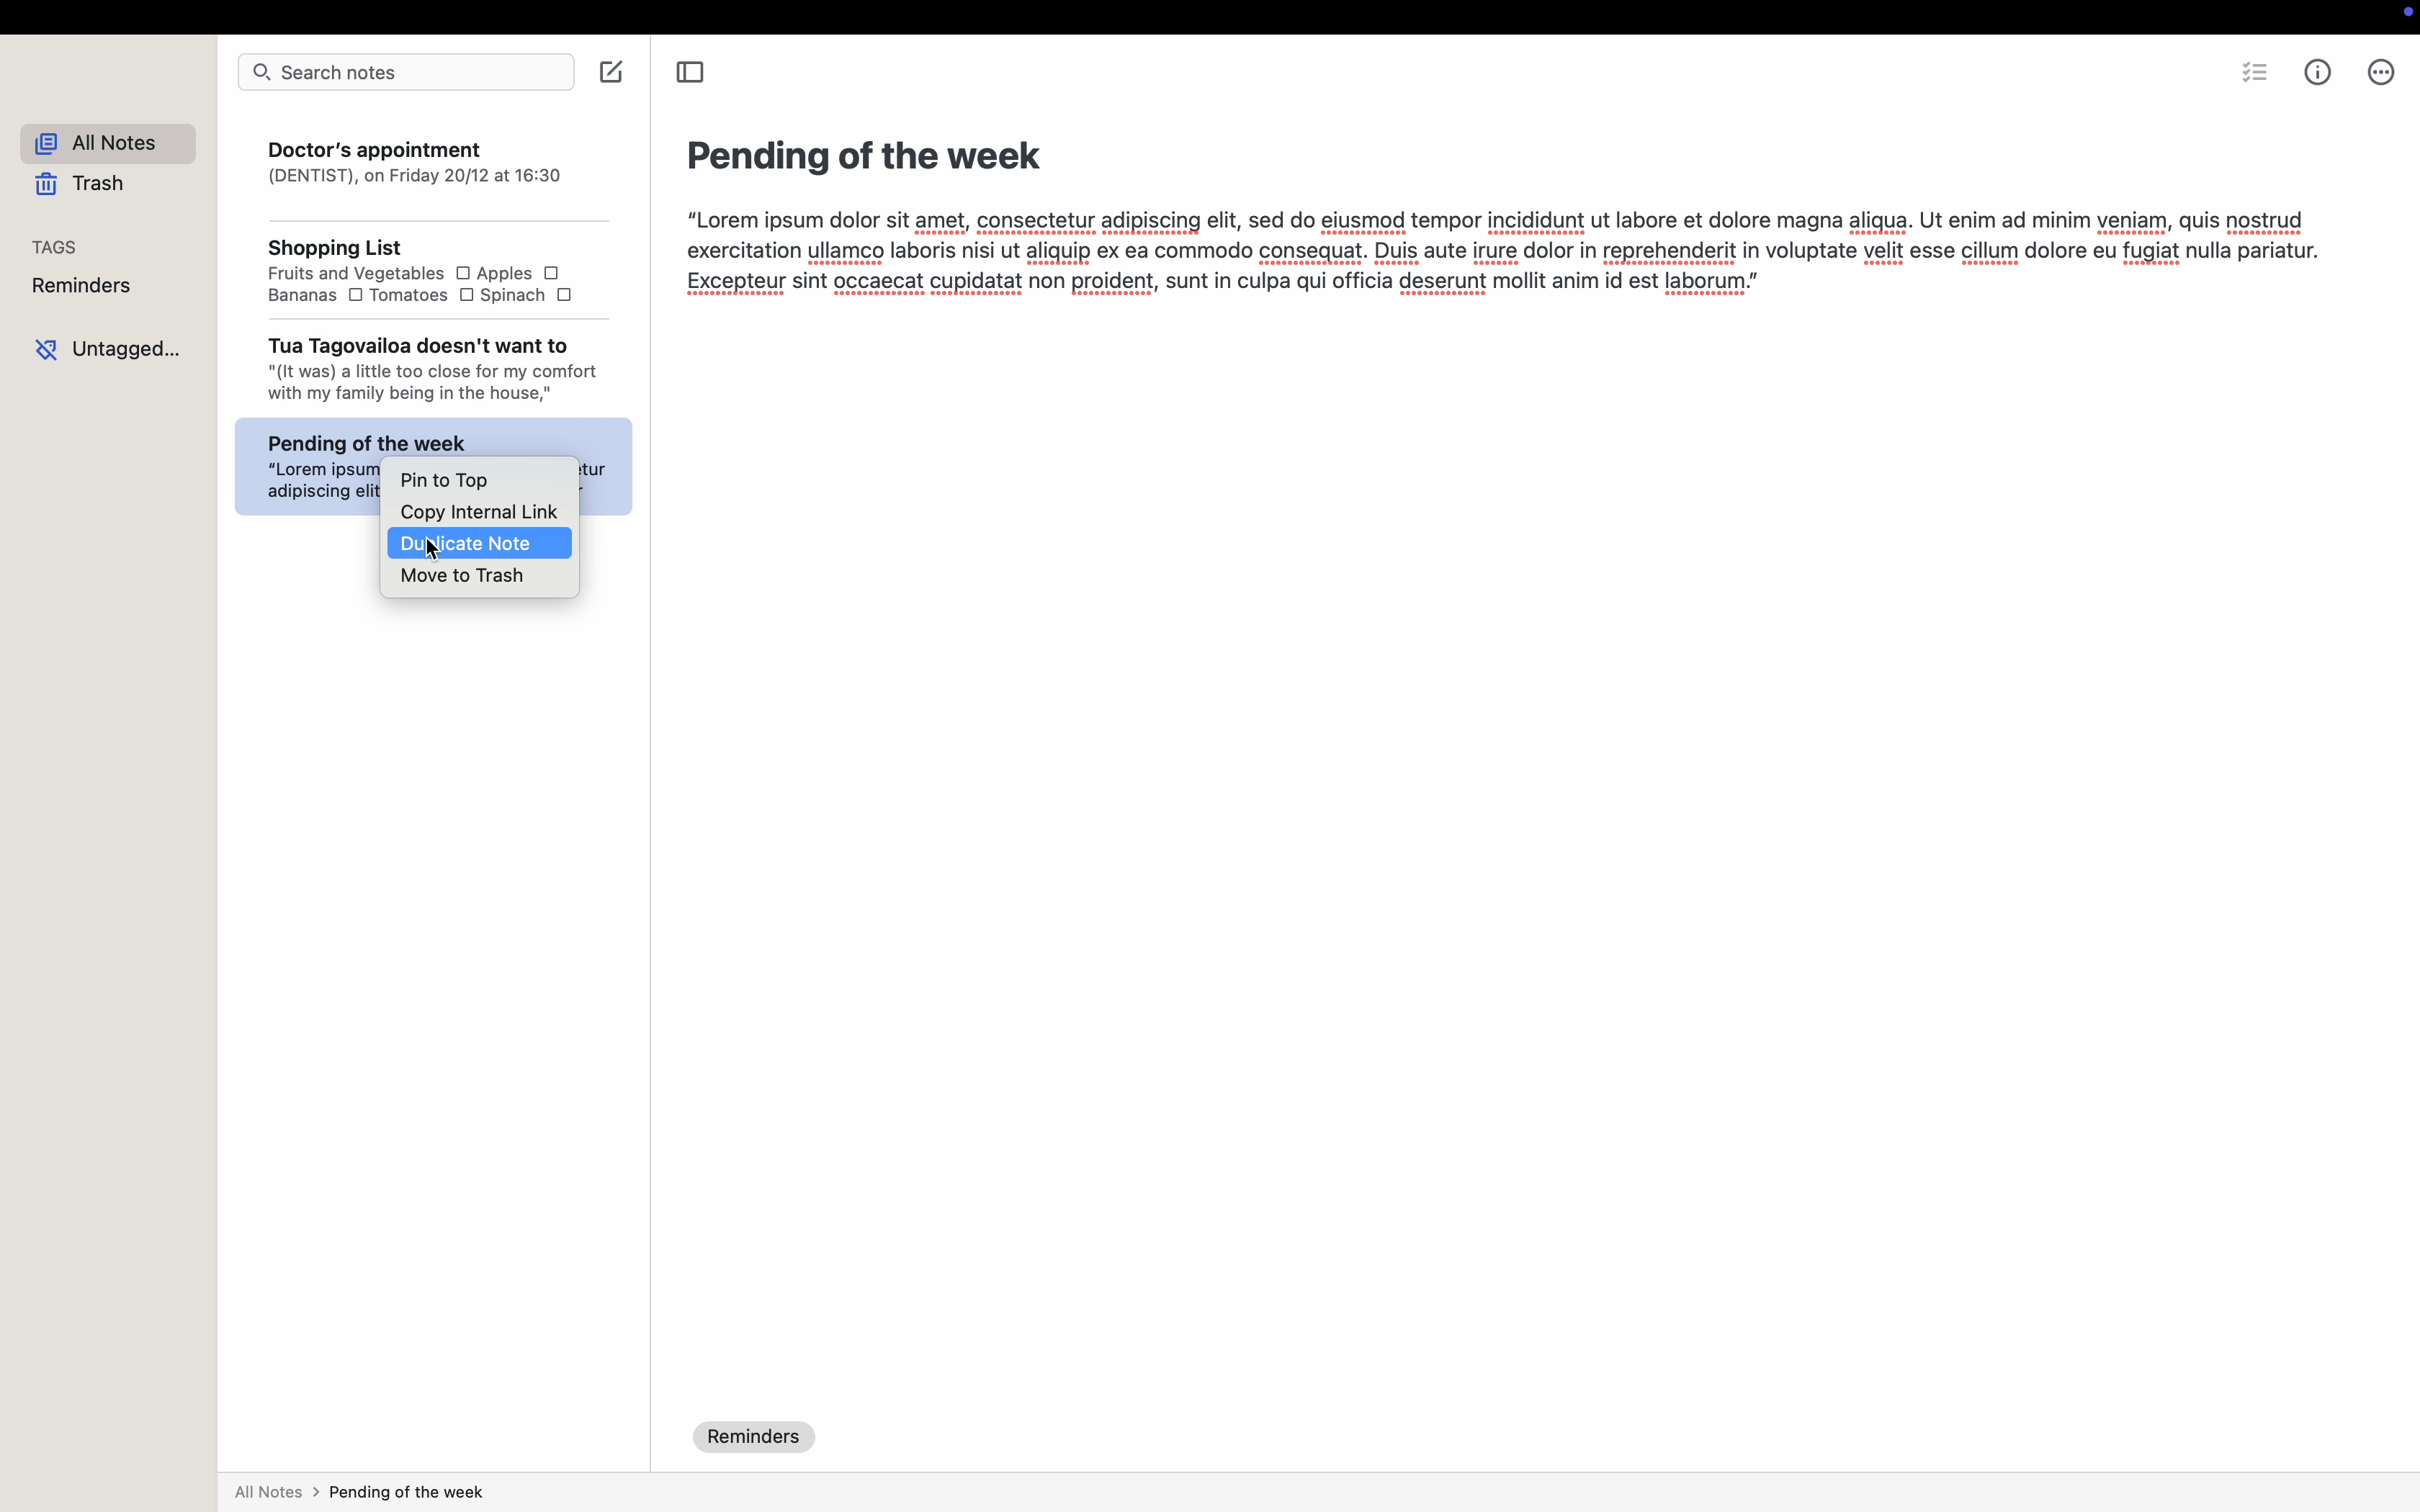 This screenshot has height=1512, width=2420. What do you see at coordinates (2400, 15) in the screenshot?
I see `screen controls` at bounding box center [2400, 15].